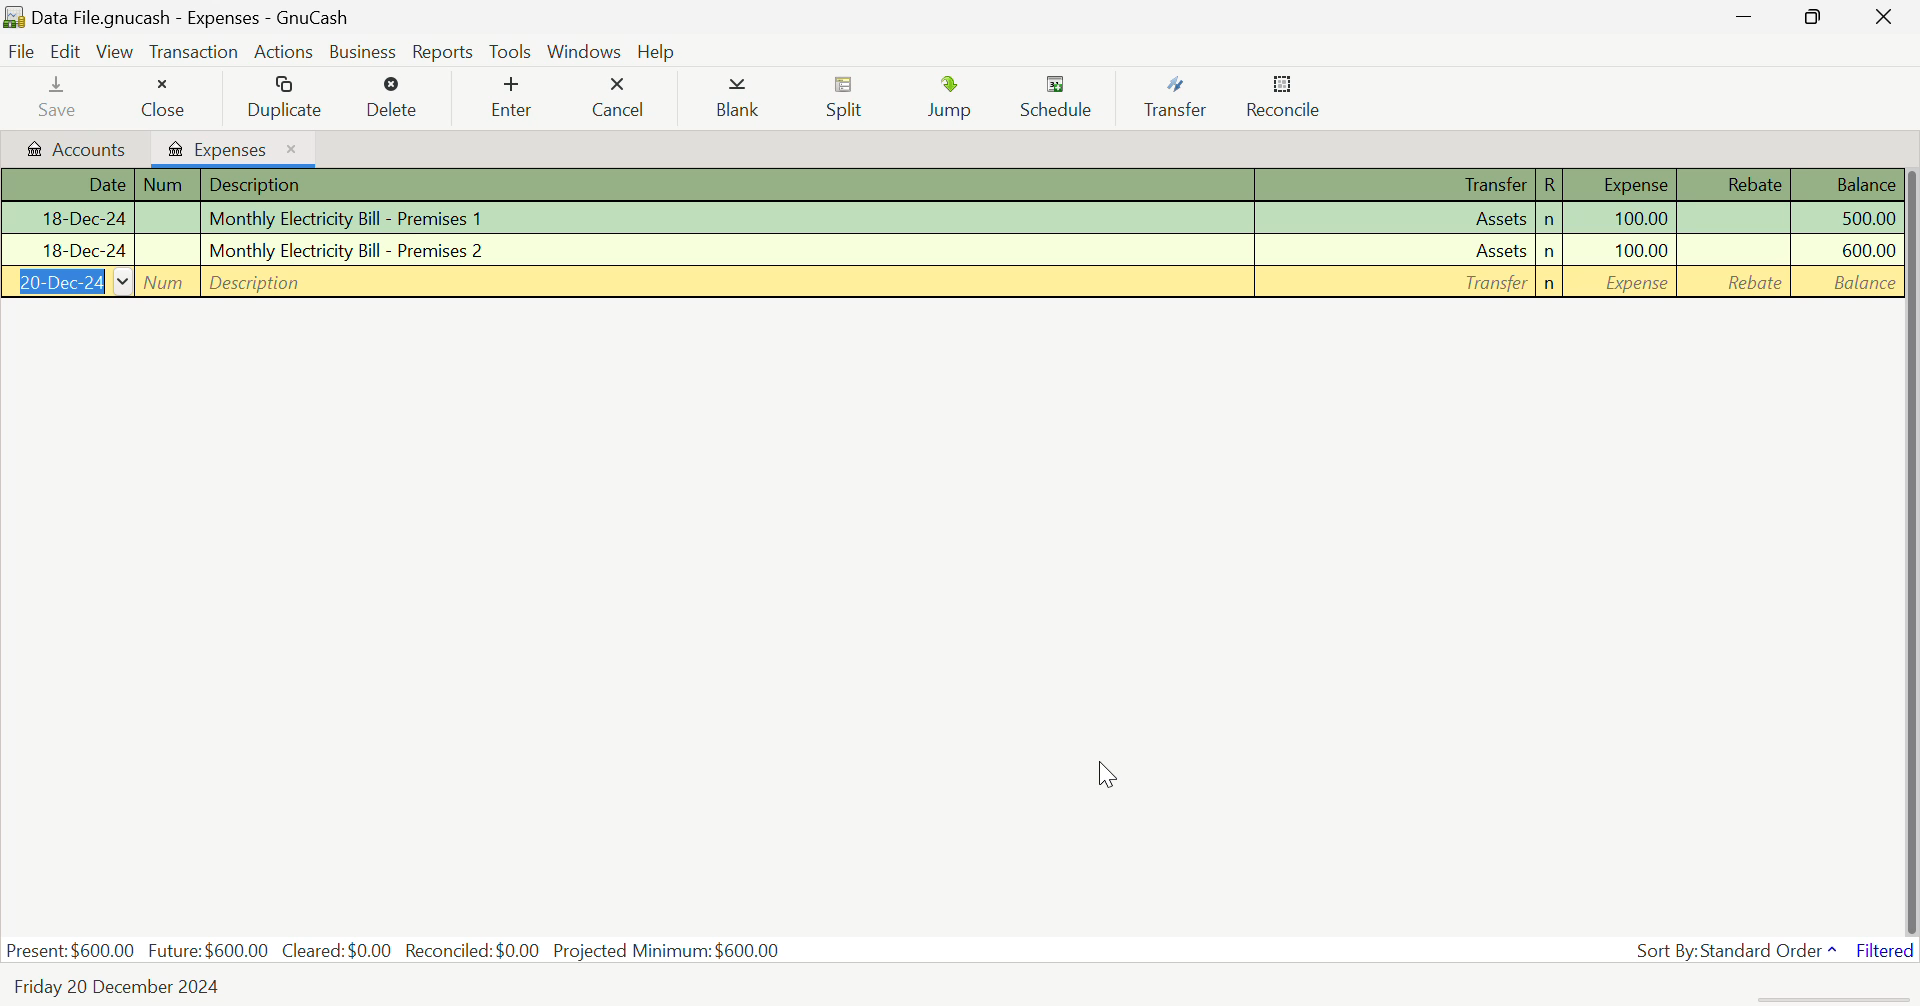 This screenshot has height=1006, width=1920. What do you see at coordinates (473, 951) in the screenshot?
I see `Reconciled` at bounding box center [473, 951].